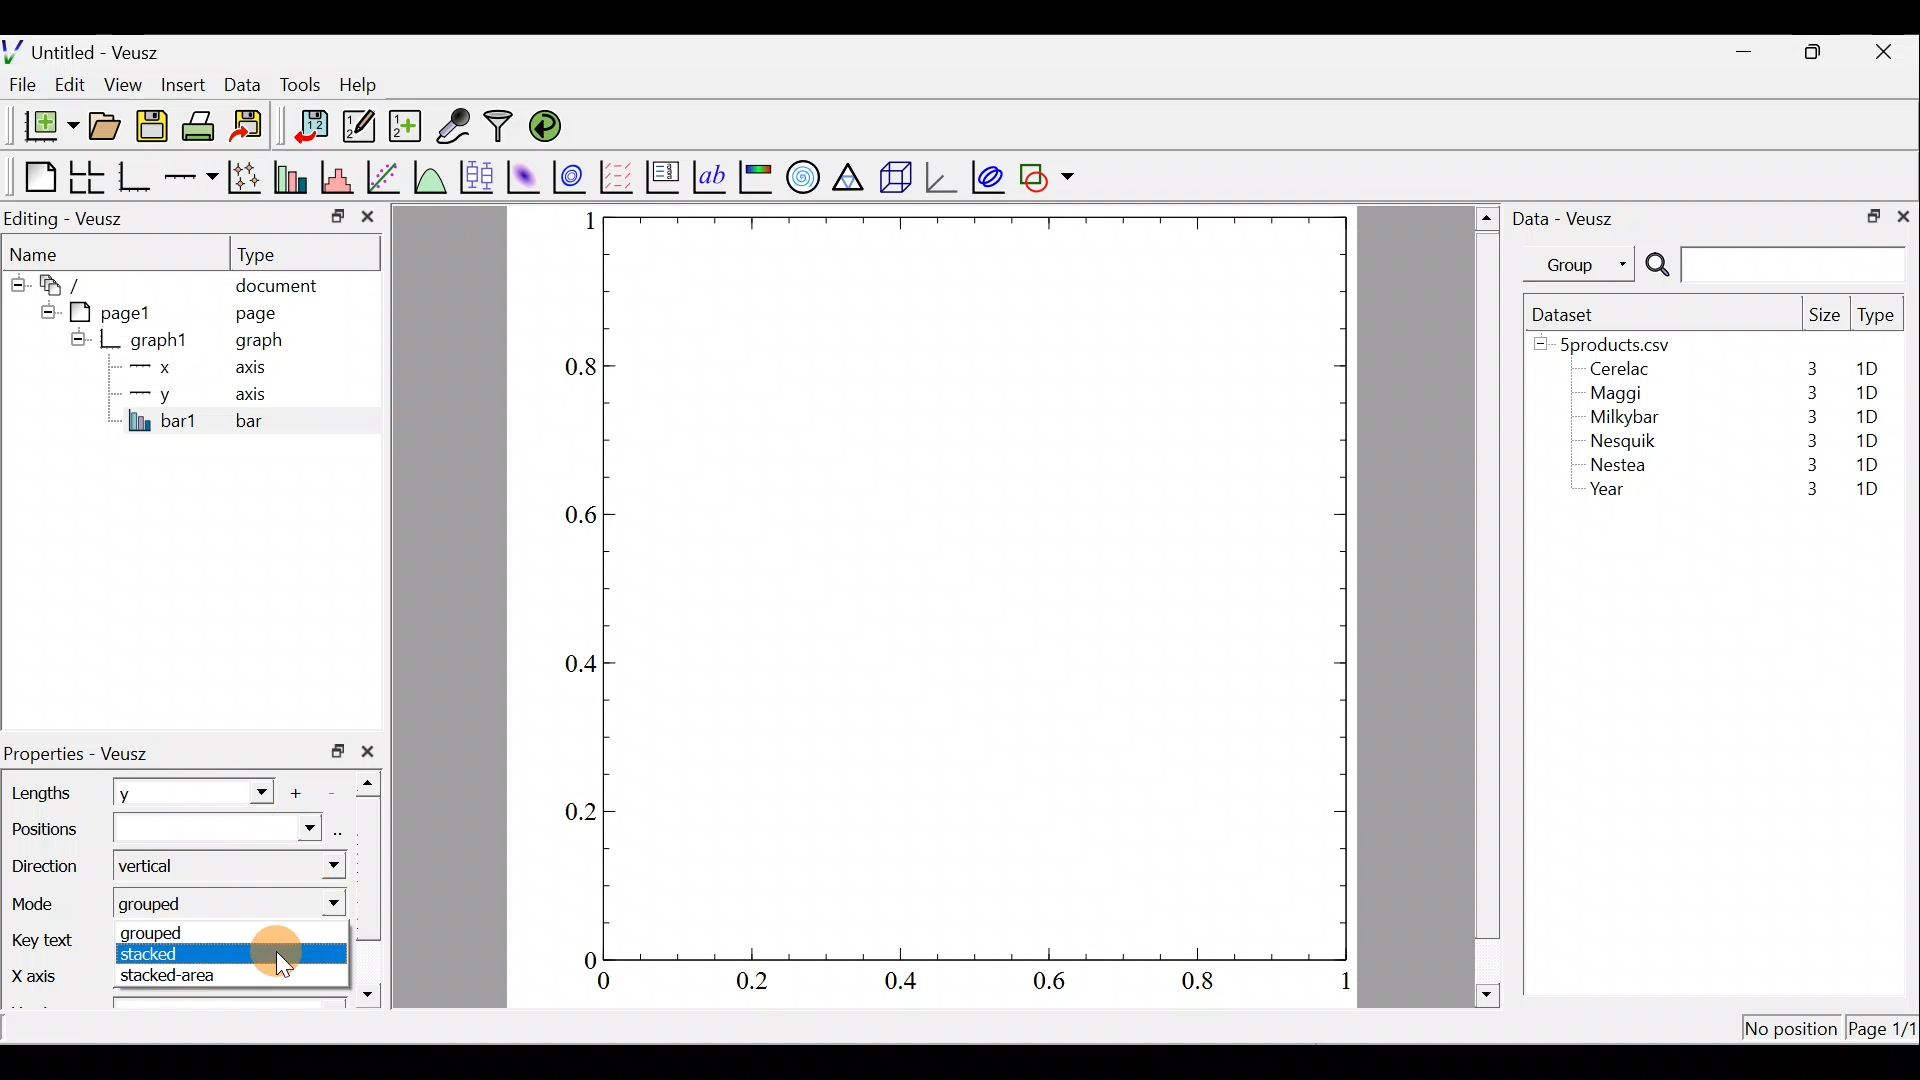 The image size is (1920, 1080). I want to click on 1D, so click(1866, 393).